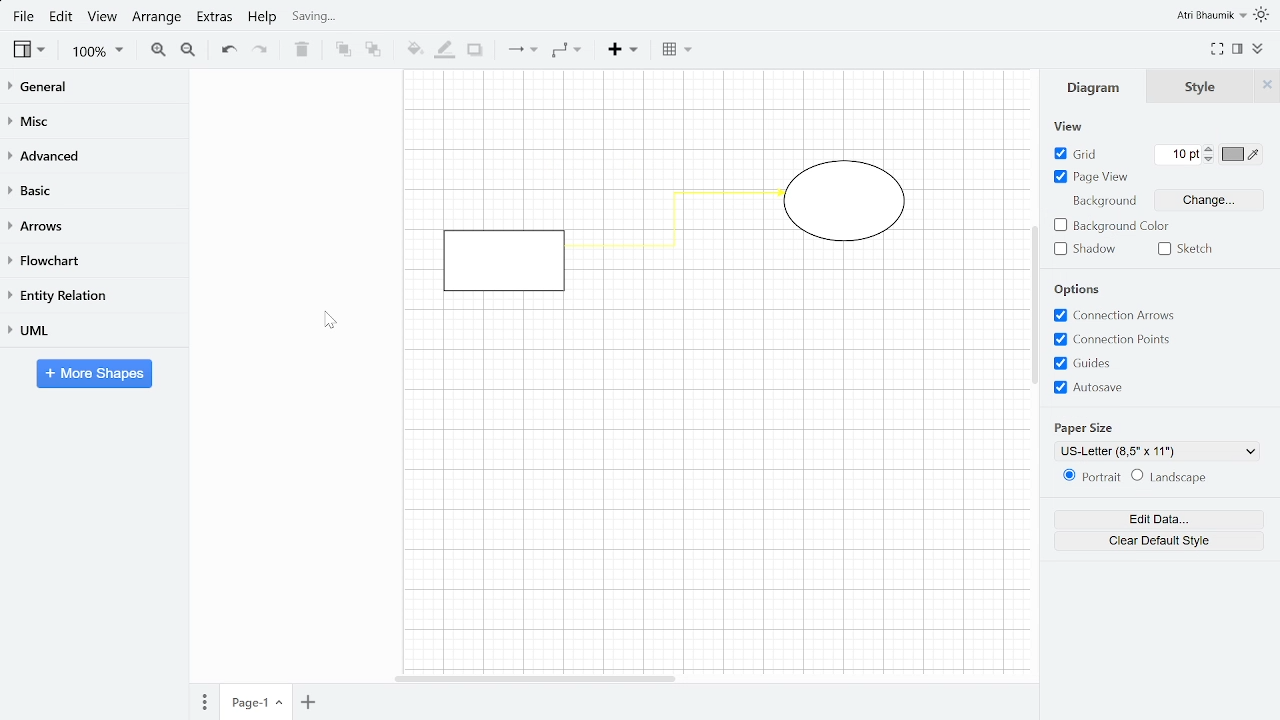 The width and height of the screenshot is (1280, 720). Describe the element at coordinates (158, 50) in the screenshot. I see `Zoom in` at that location.